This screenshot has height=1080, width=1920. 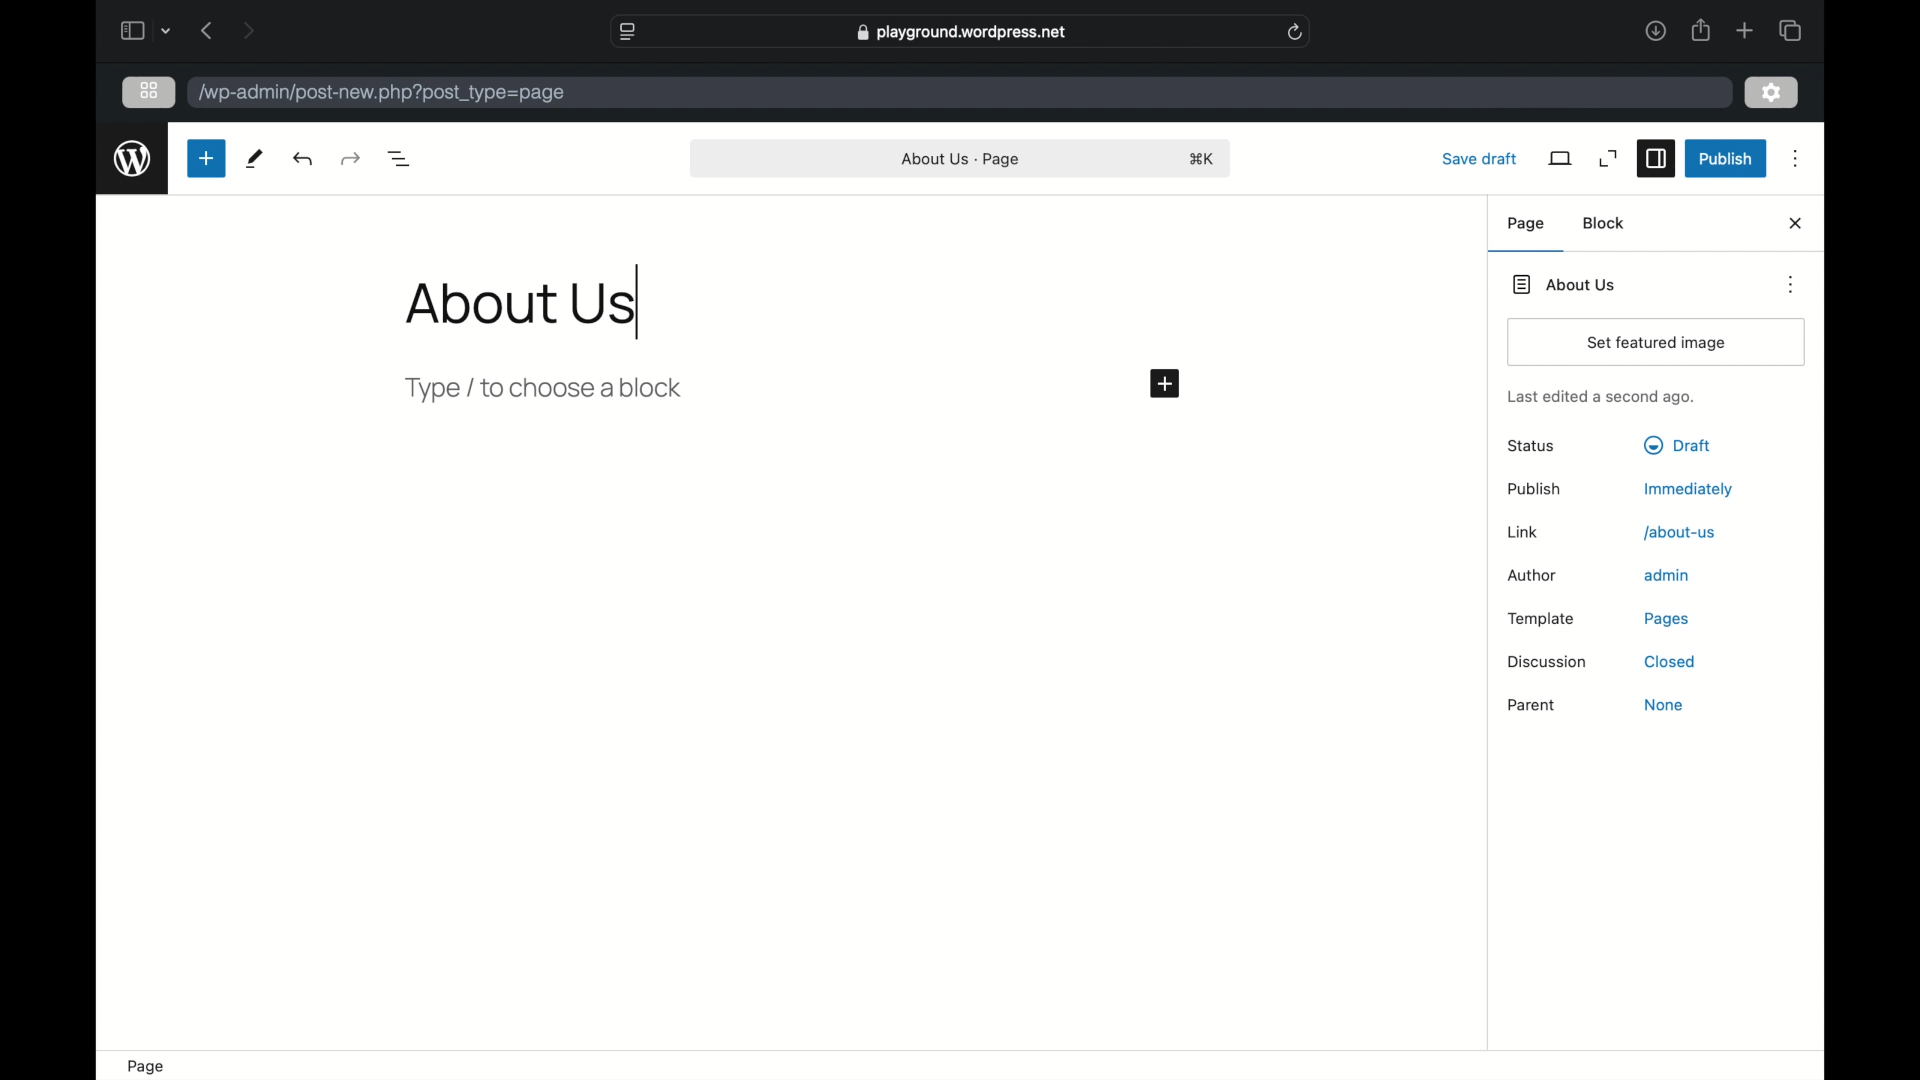 What do you see at coordinates (1668, 620) in the screenshot?
I see `pages` at bounding box center [1668, 620].